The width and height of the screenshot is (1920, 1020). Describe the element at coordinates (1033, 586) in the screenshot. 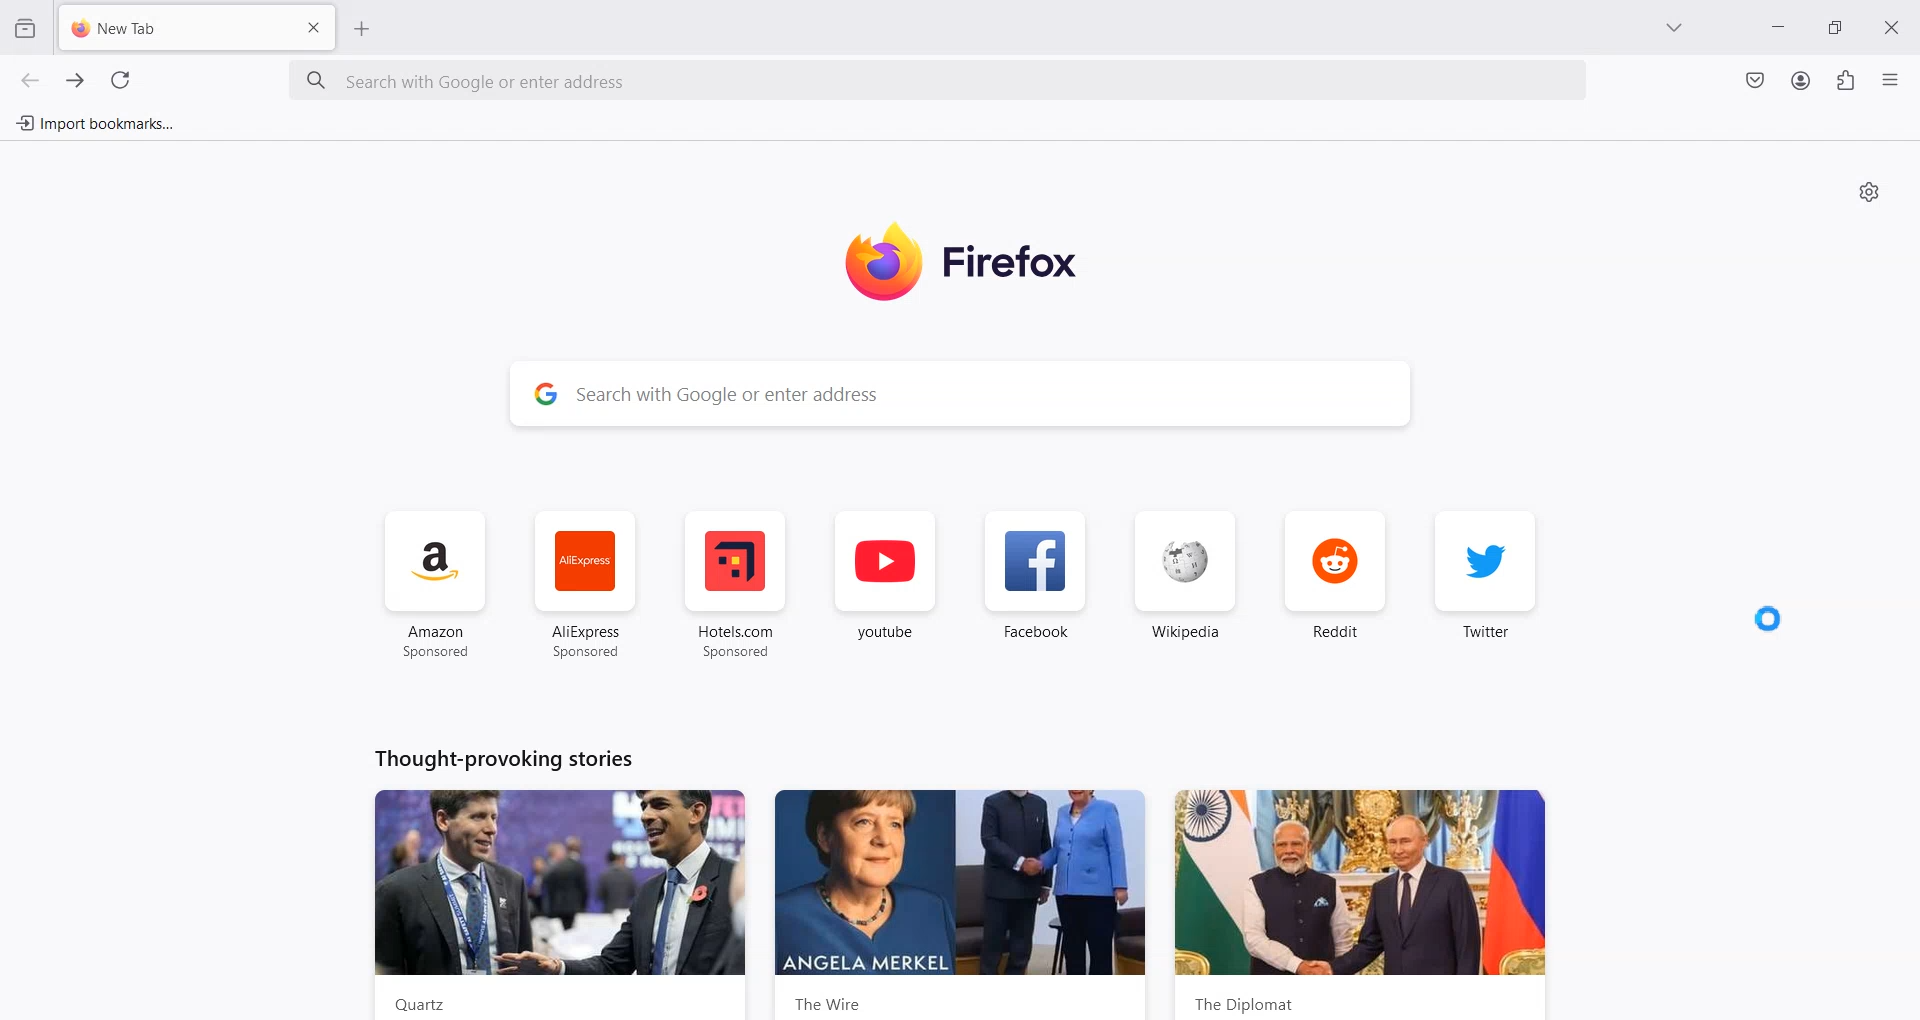

I see `Facebook` at that location.